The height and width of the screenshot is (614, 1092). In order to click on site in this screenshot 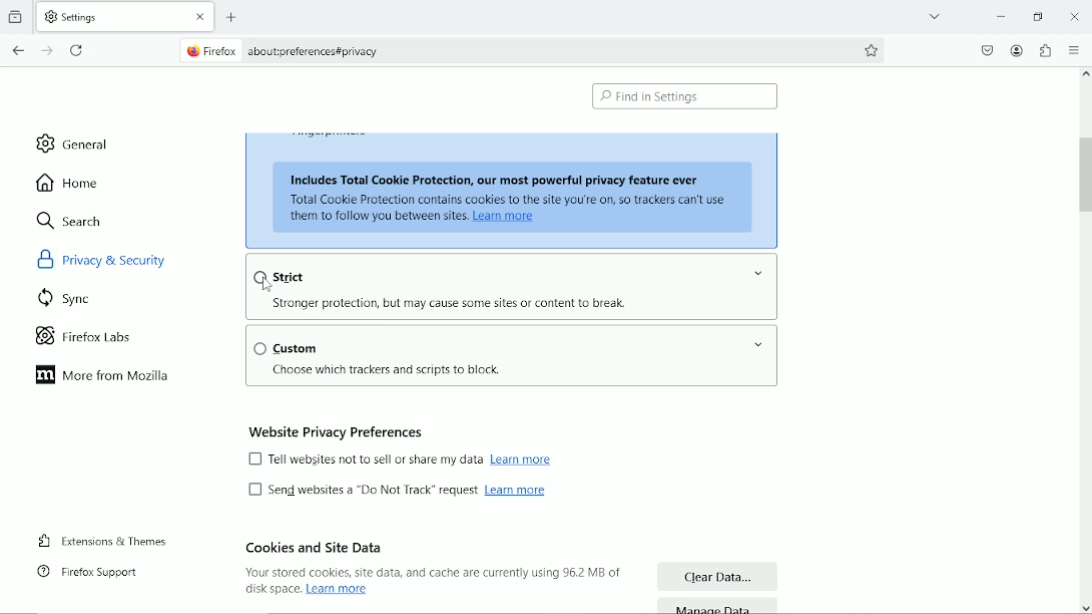, I will do `click(319, 52)`.